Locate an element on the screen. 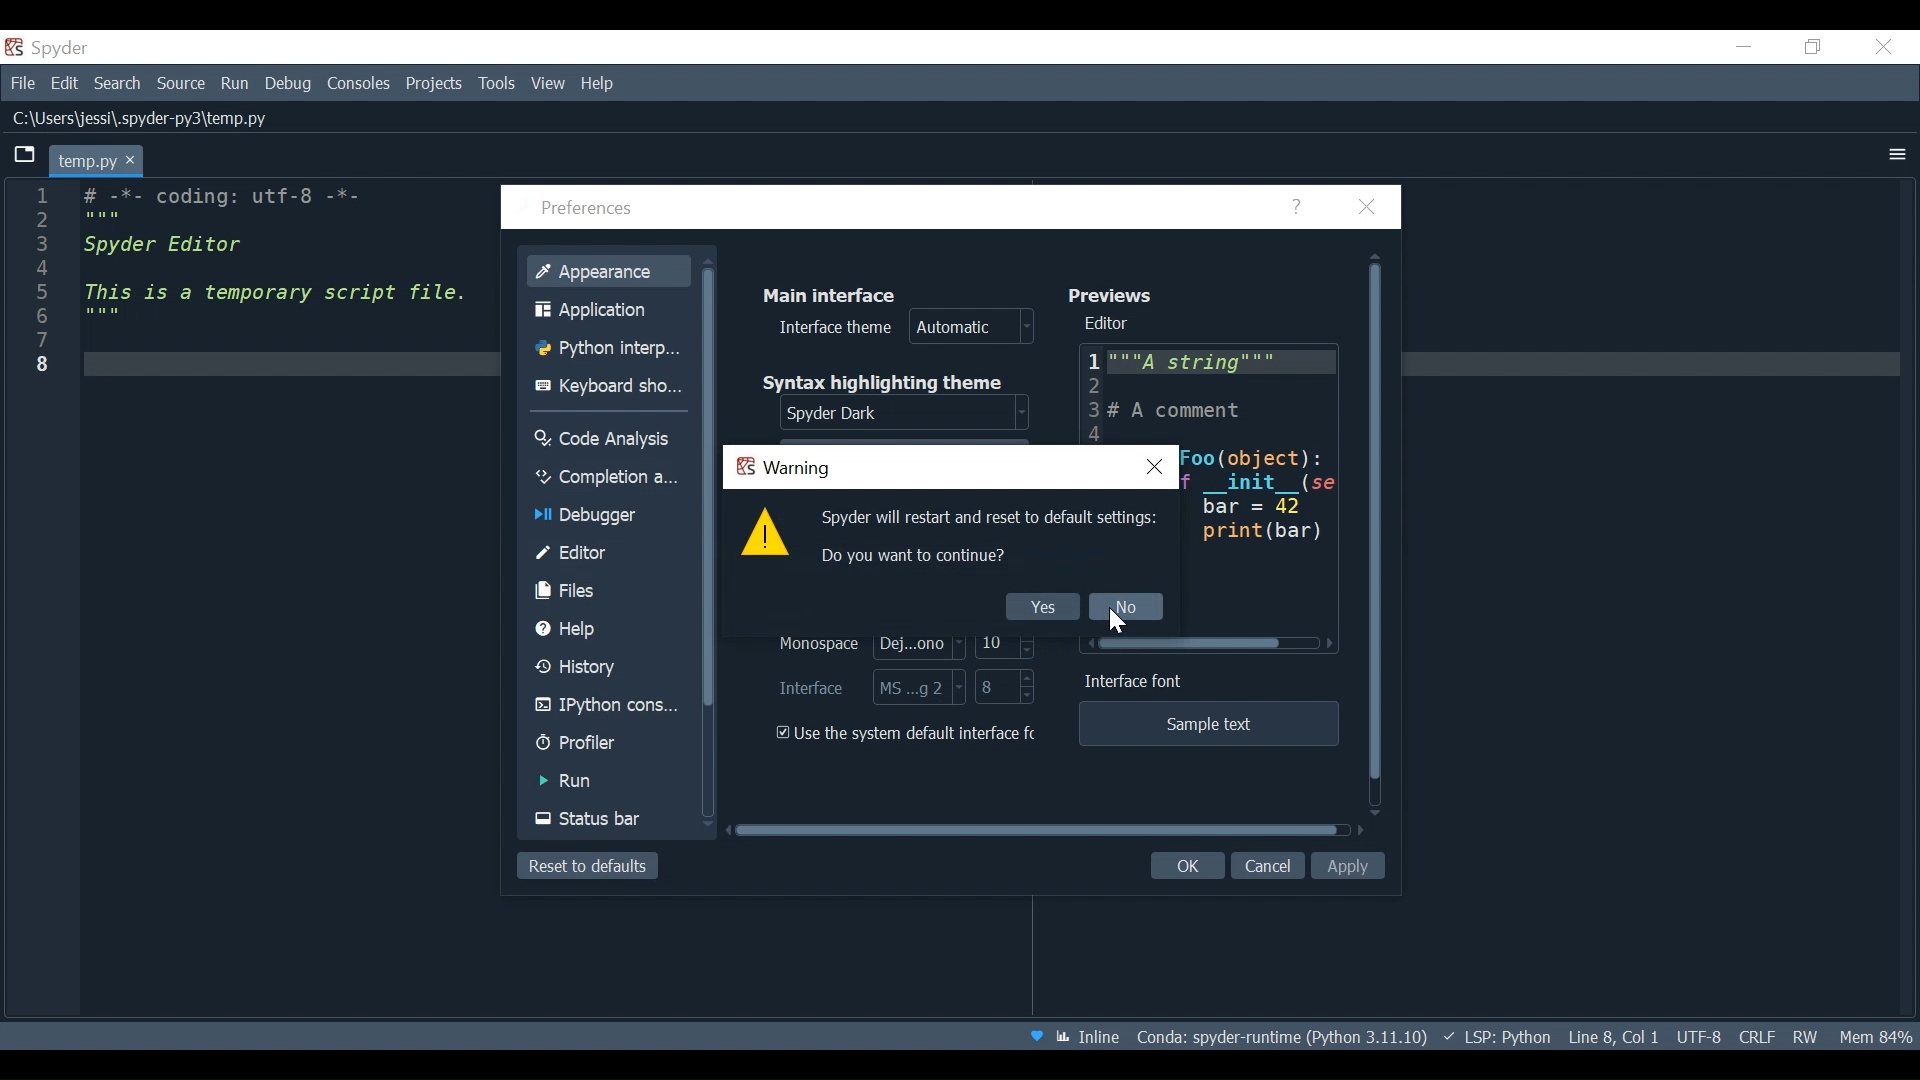  Close is located at coordinates (1885, 45).